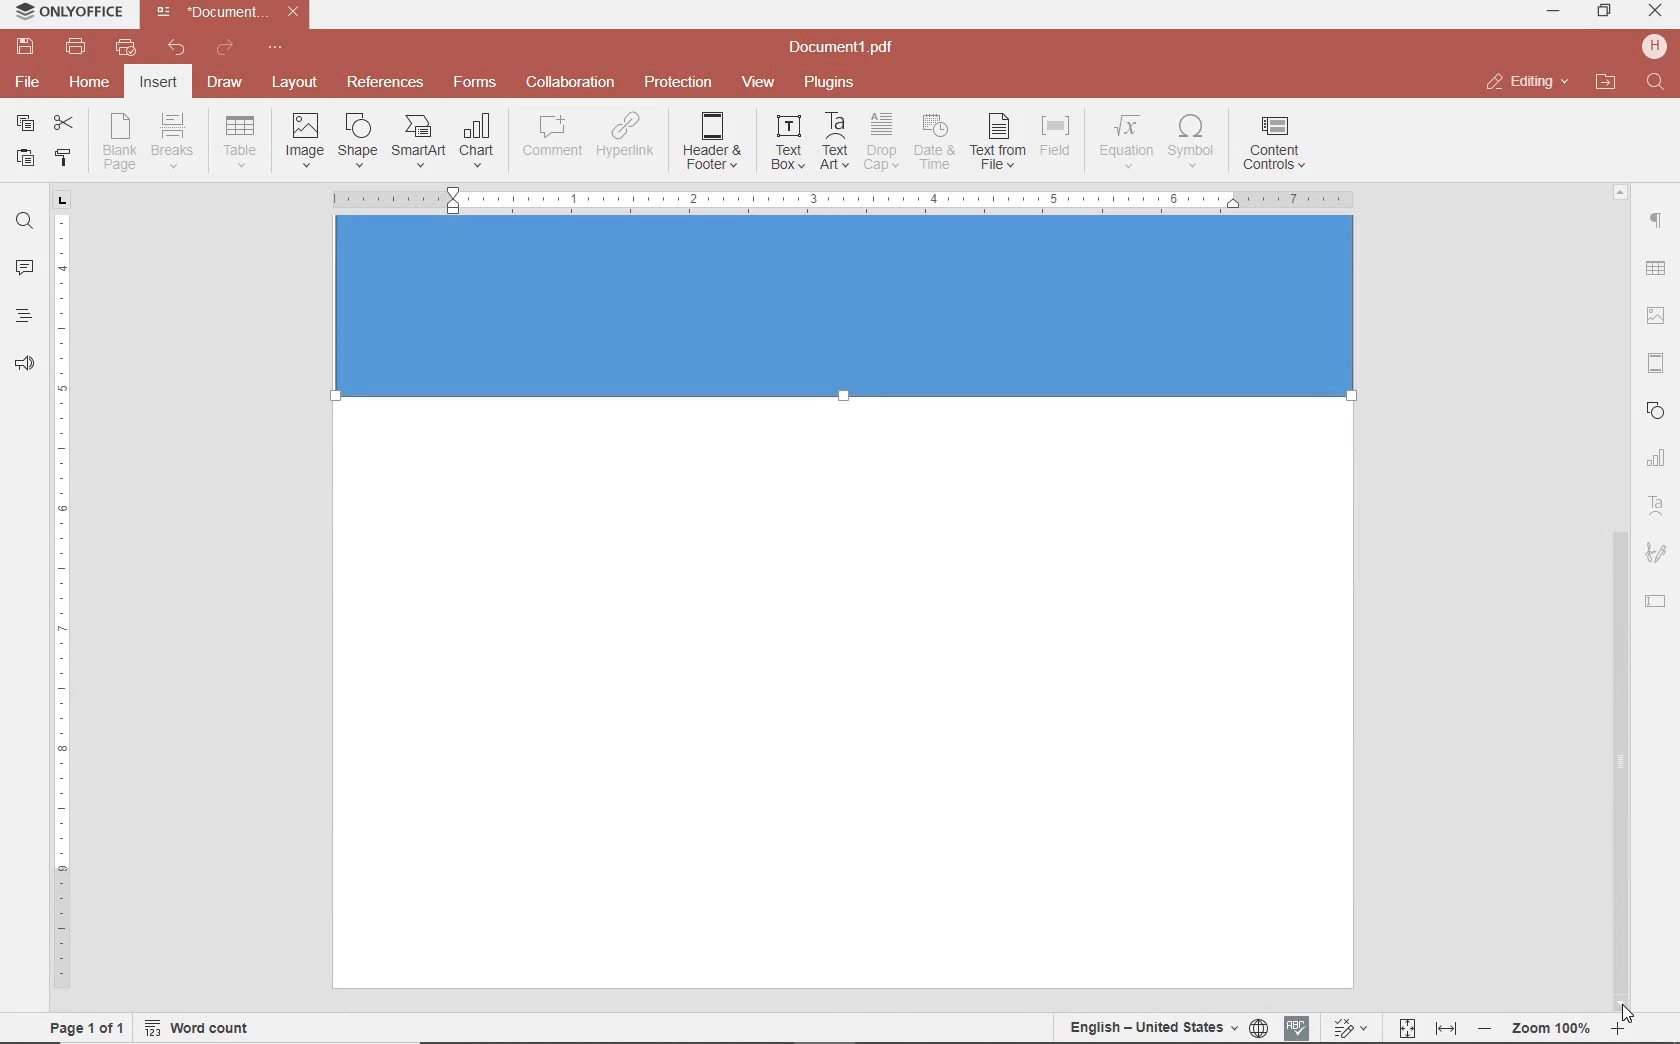 This screenshot has height=1044, width=1680. What do you see at coordinates (1657, 459) in the screenshot?
I see `CHART` at bounding box center [1657, 459].